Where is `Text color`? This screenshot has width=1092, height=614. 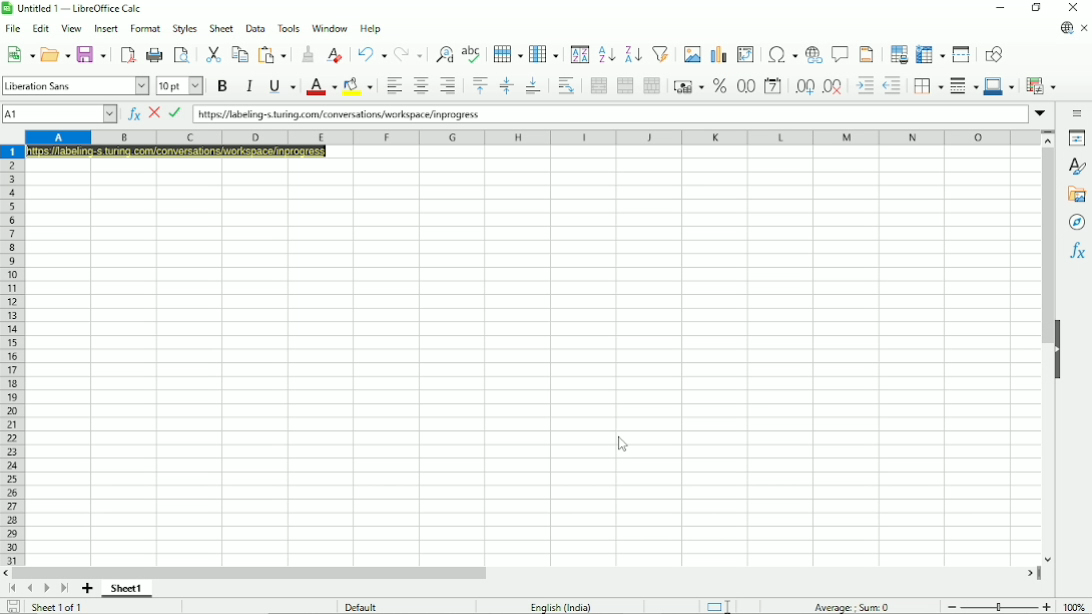 Text color is located at coordinates (322, 86).